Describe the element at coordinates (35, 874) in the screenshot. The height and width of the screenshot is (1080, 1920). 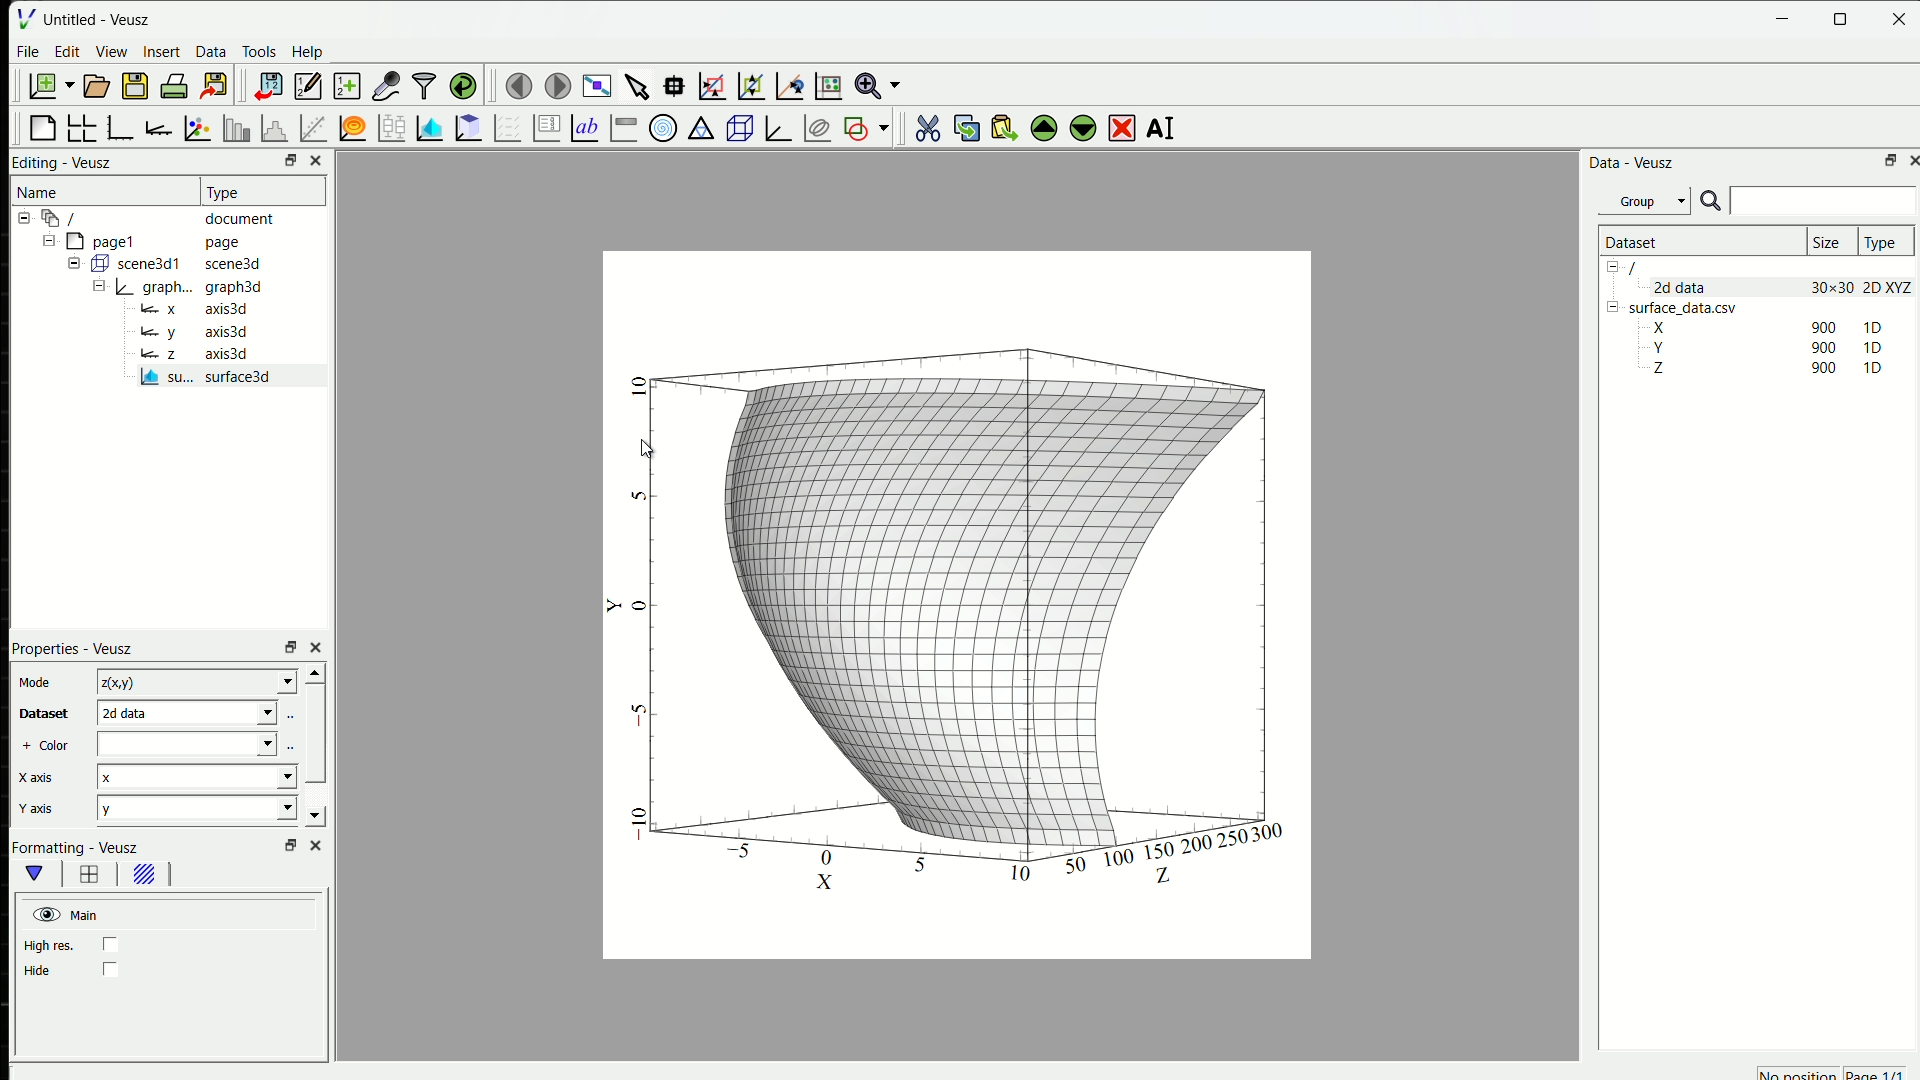
I see `main formatting ` at that location.